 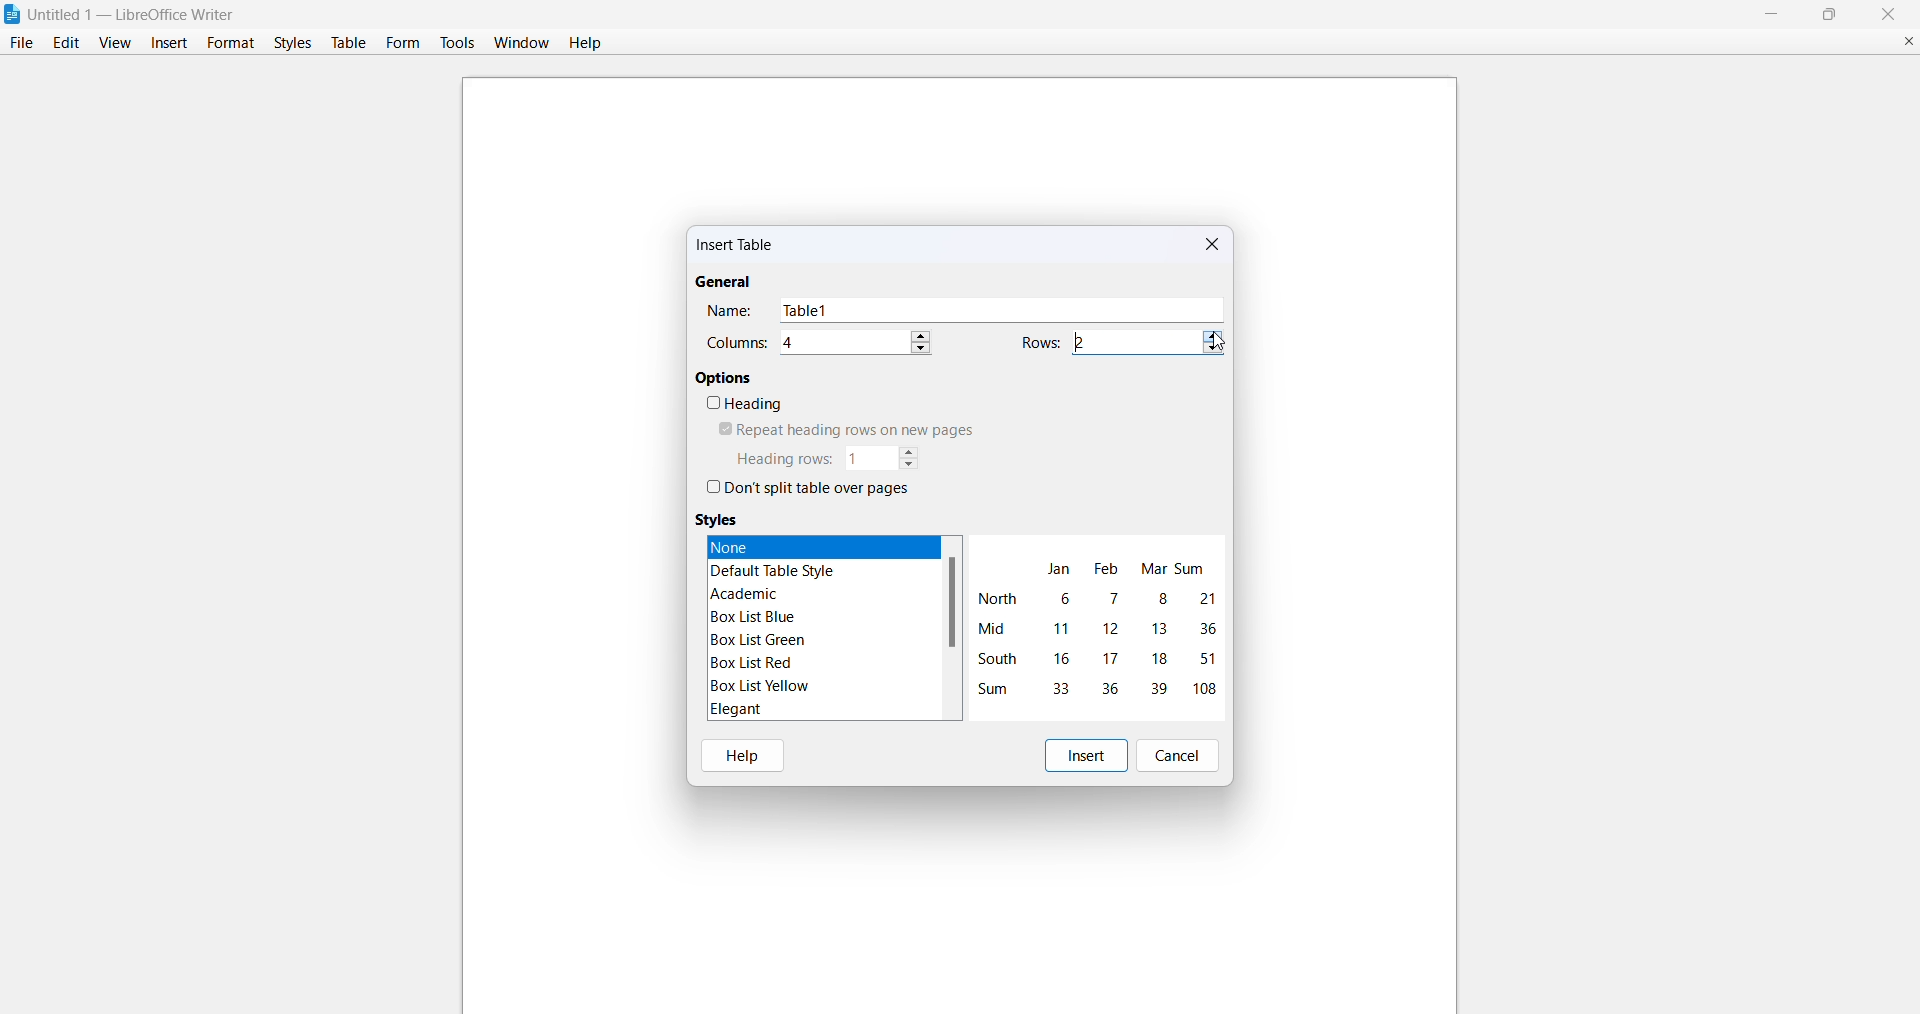 I want to click on file, so click(x=19, y=43).